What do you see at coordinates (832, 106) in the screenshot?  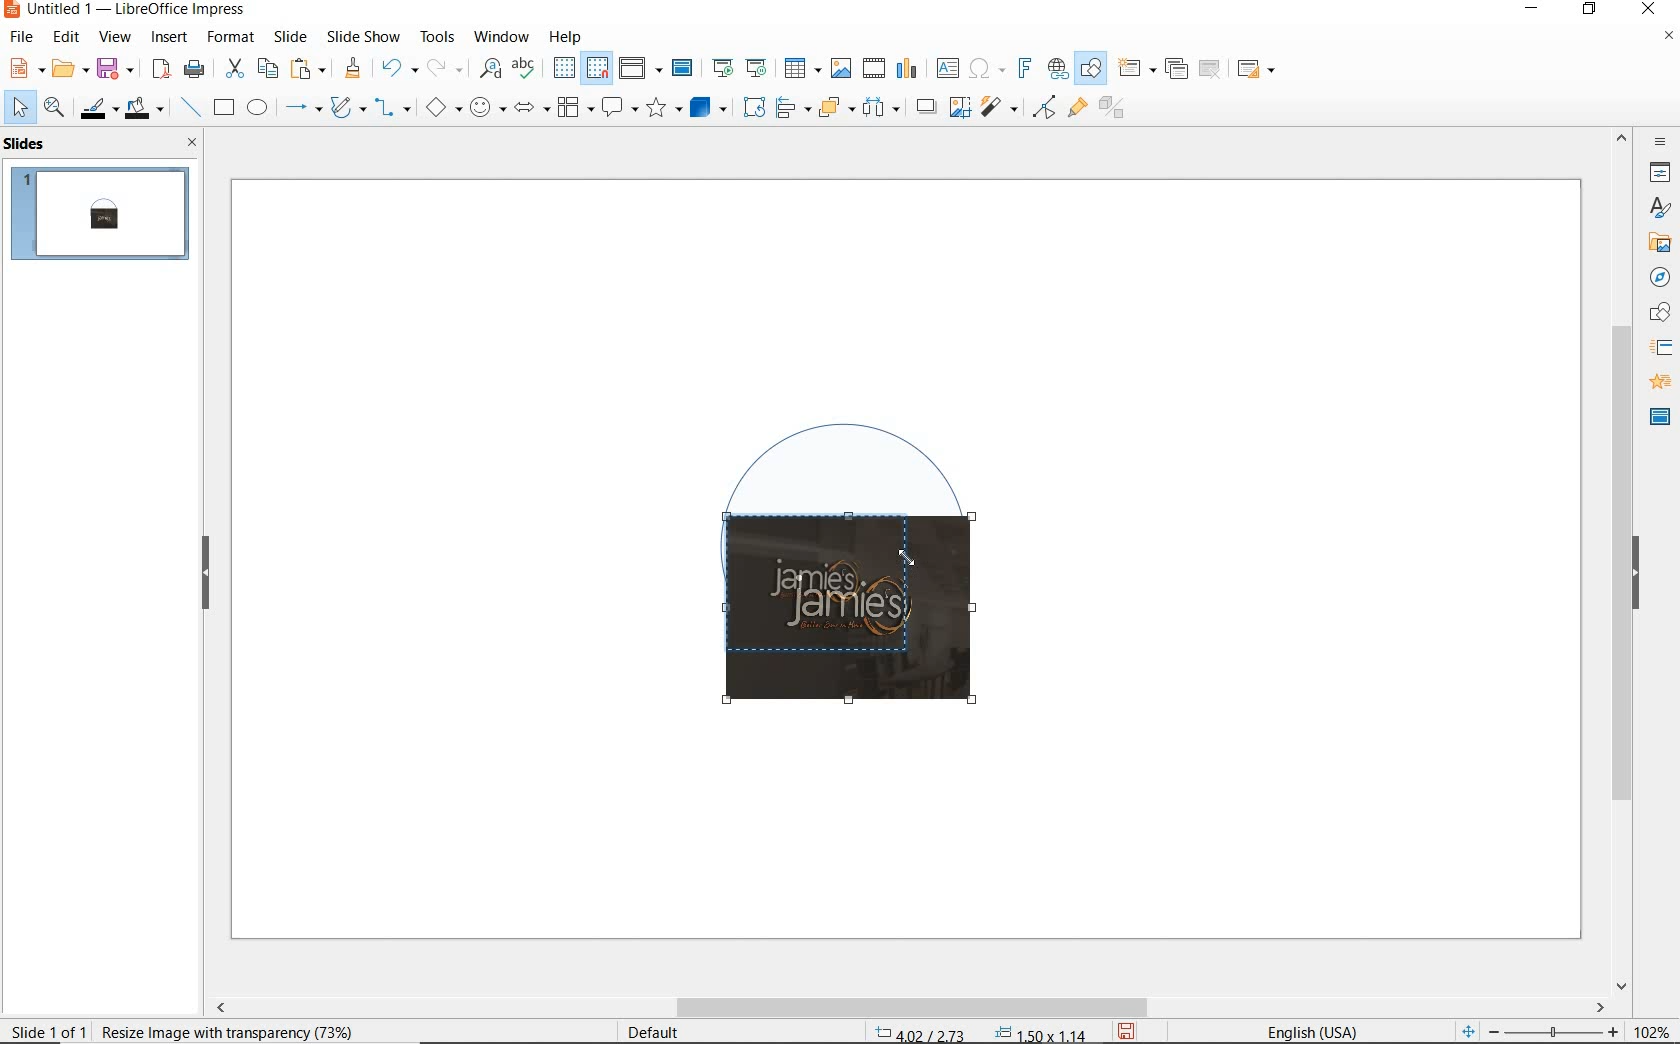 I see `arrange` at bounding box center [832, 106].